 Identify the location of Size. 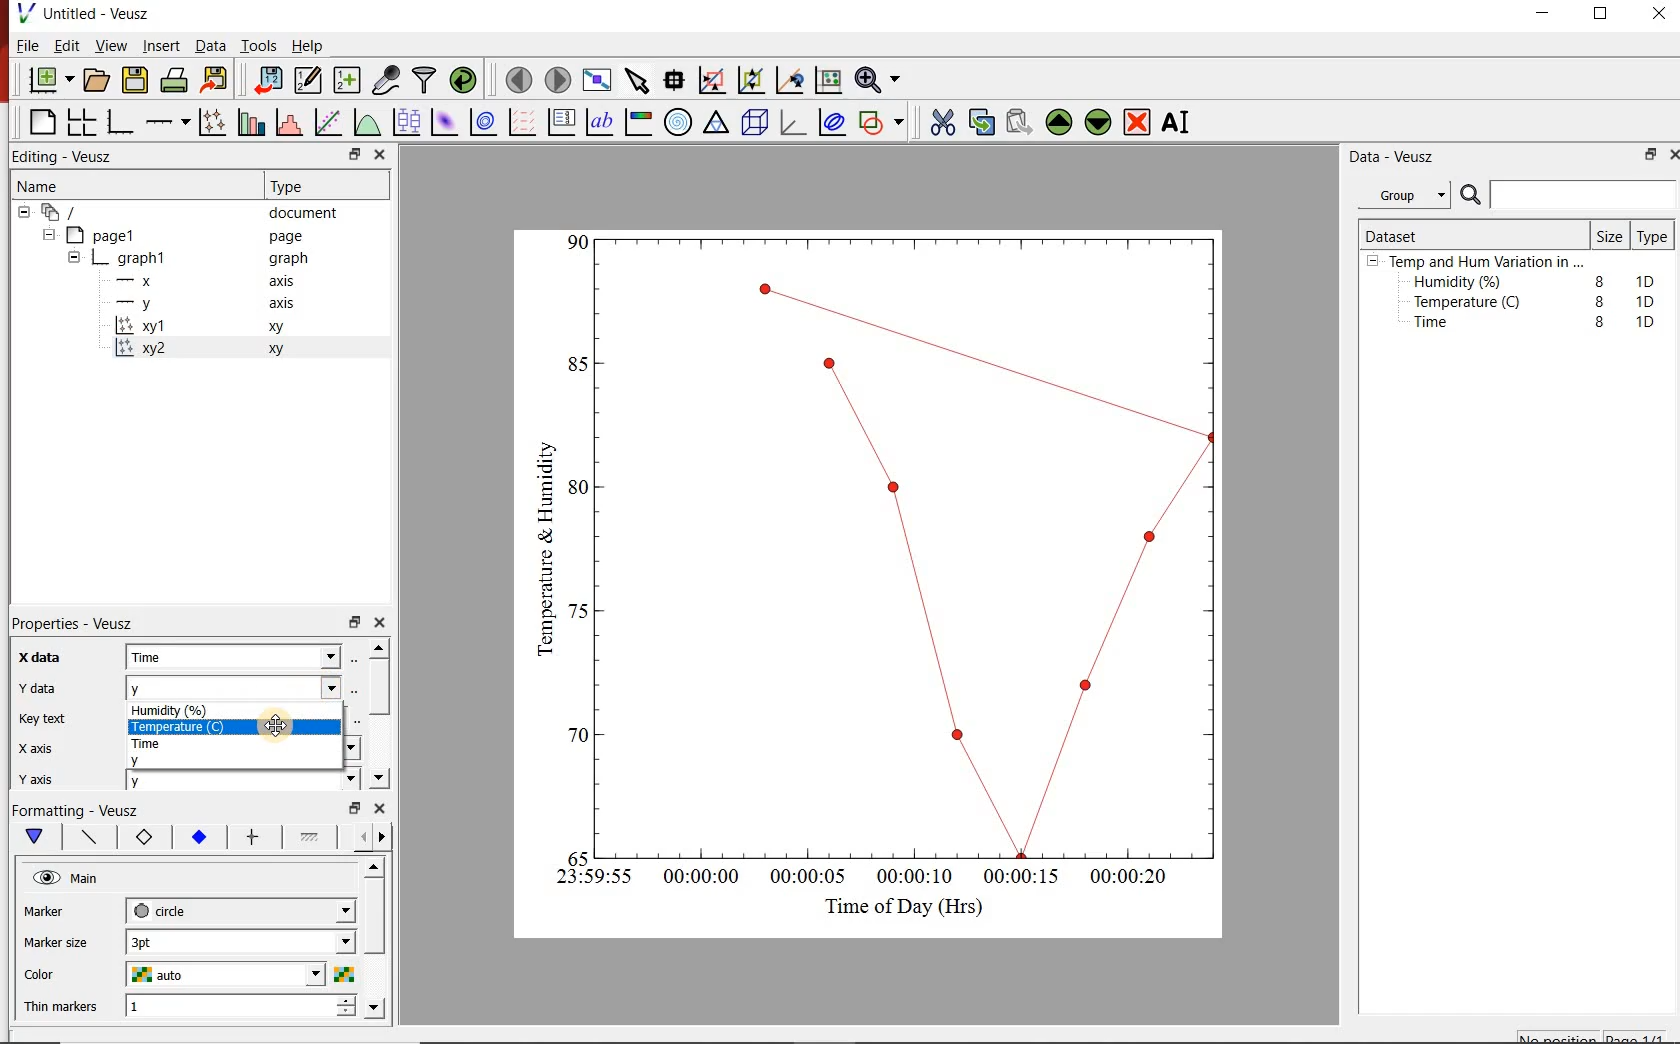
(1608, 235).